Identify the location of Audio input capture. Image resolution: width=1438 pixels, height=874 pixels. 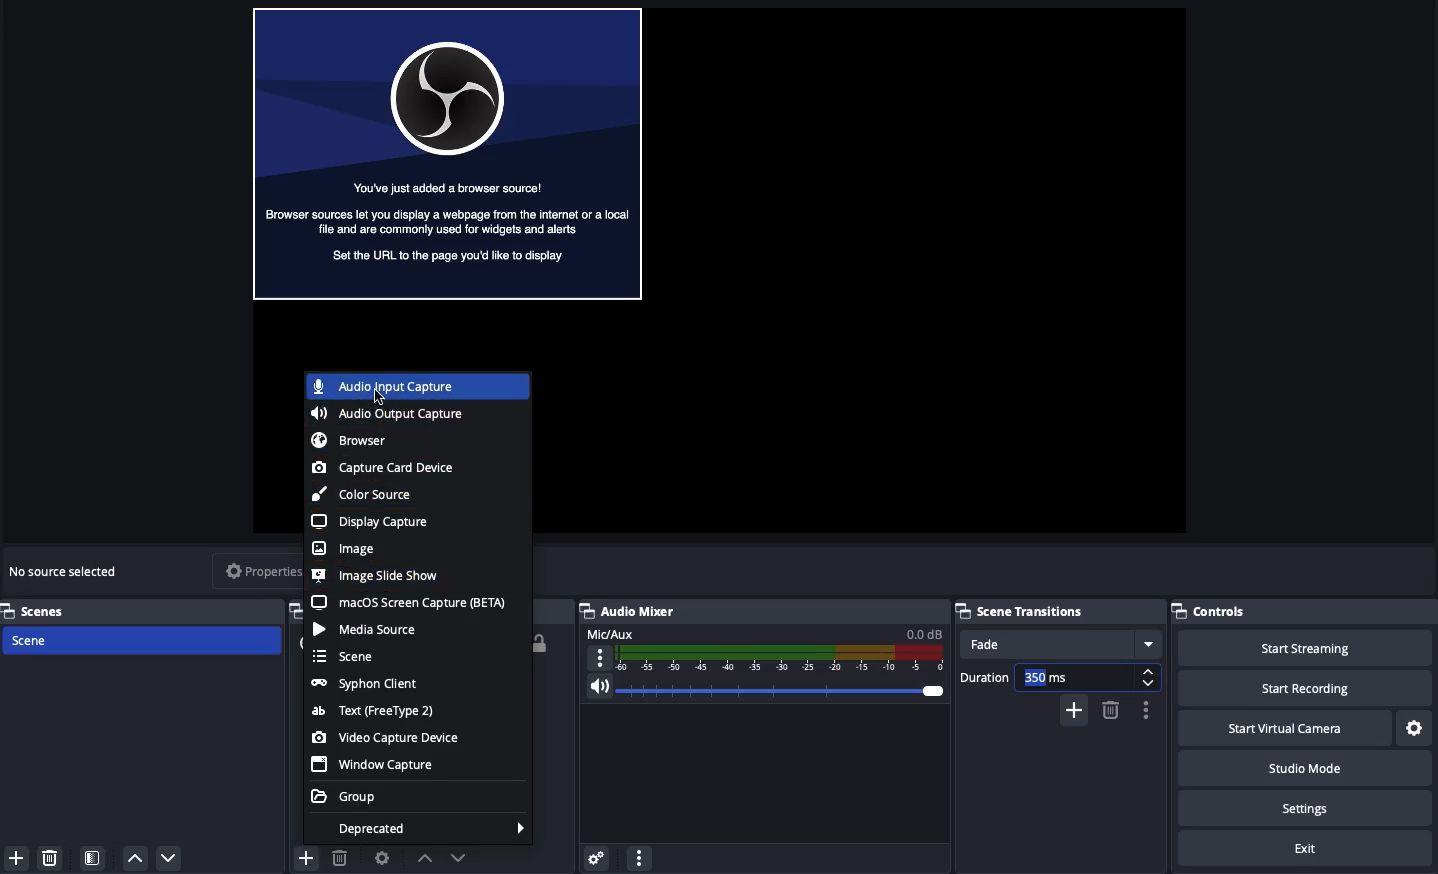
(388, 387).